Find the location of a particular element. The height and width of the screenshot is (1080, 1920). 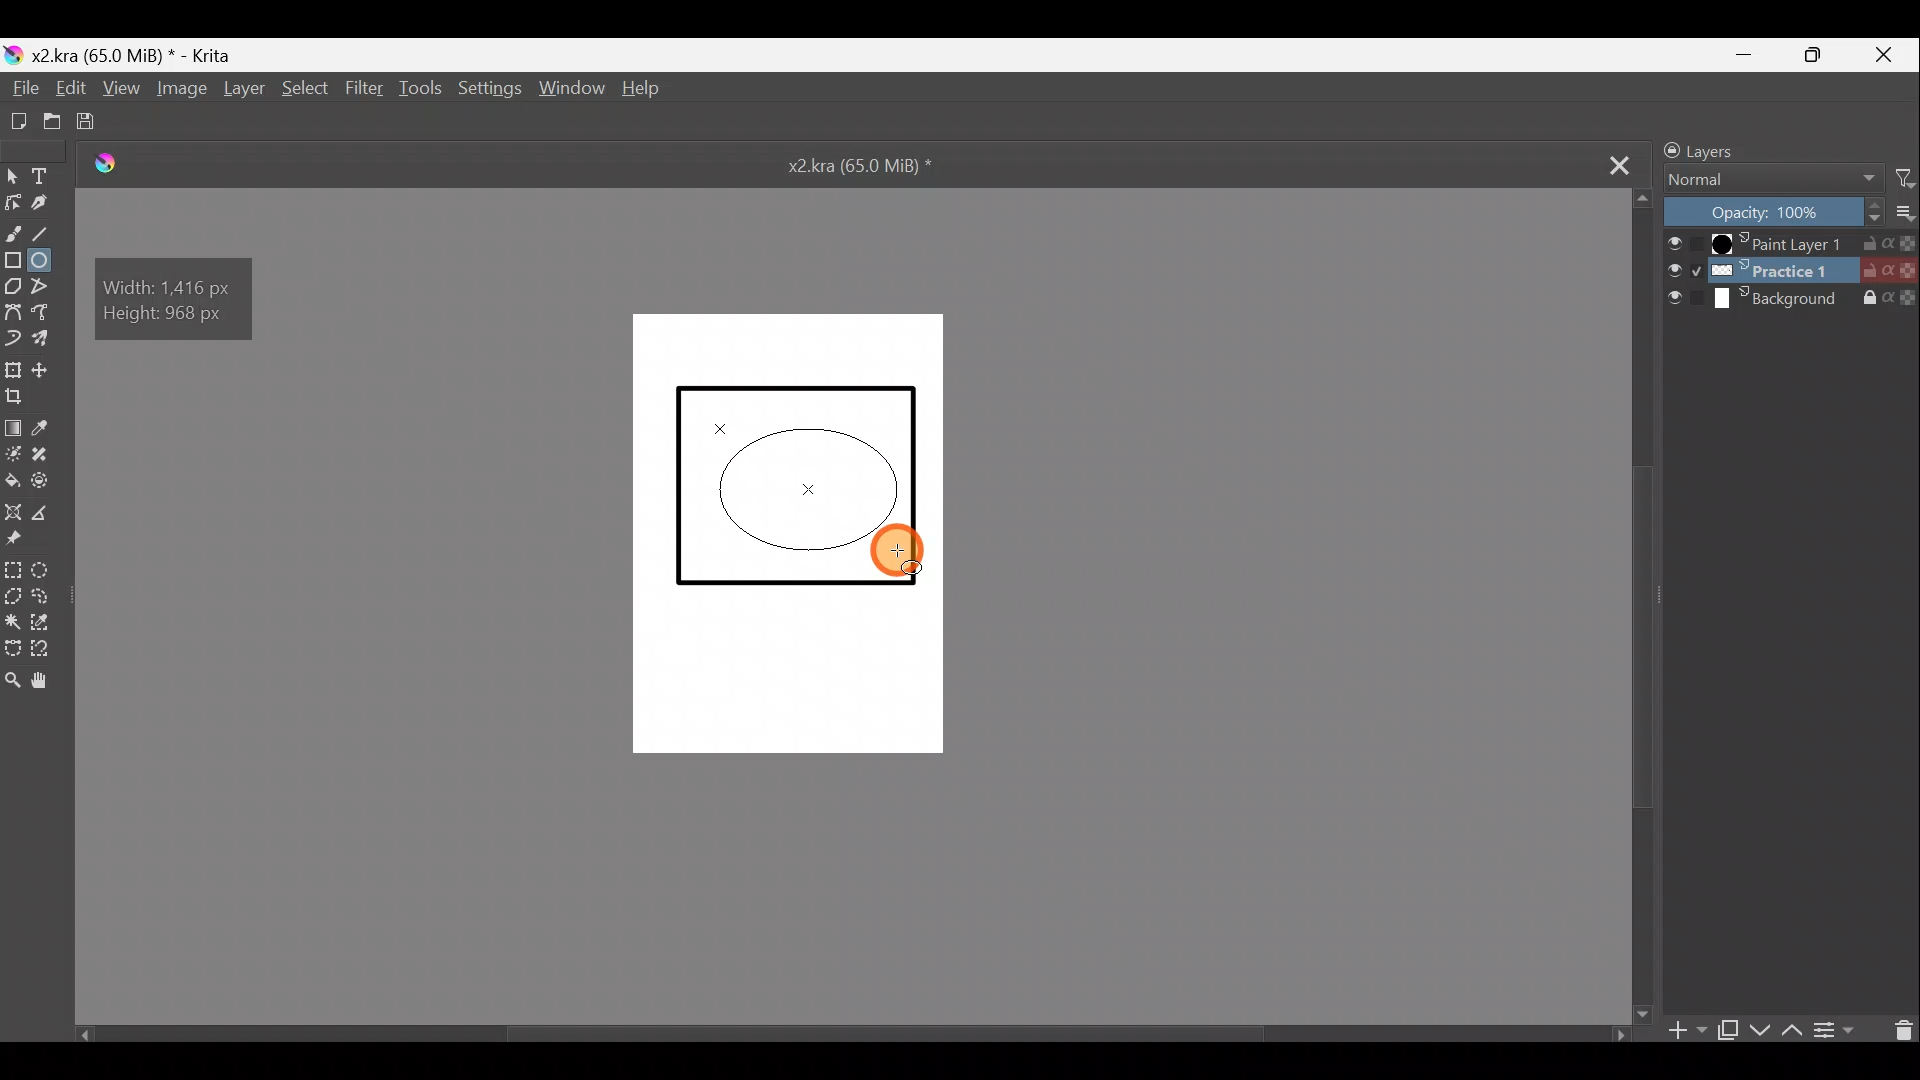

Contiguous selection tool is located at coordinates (12, 619).